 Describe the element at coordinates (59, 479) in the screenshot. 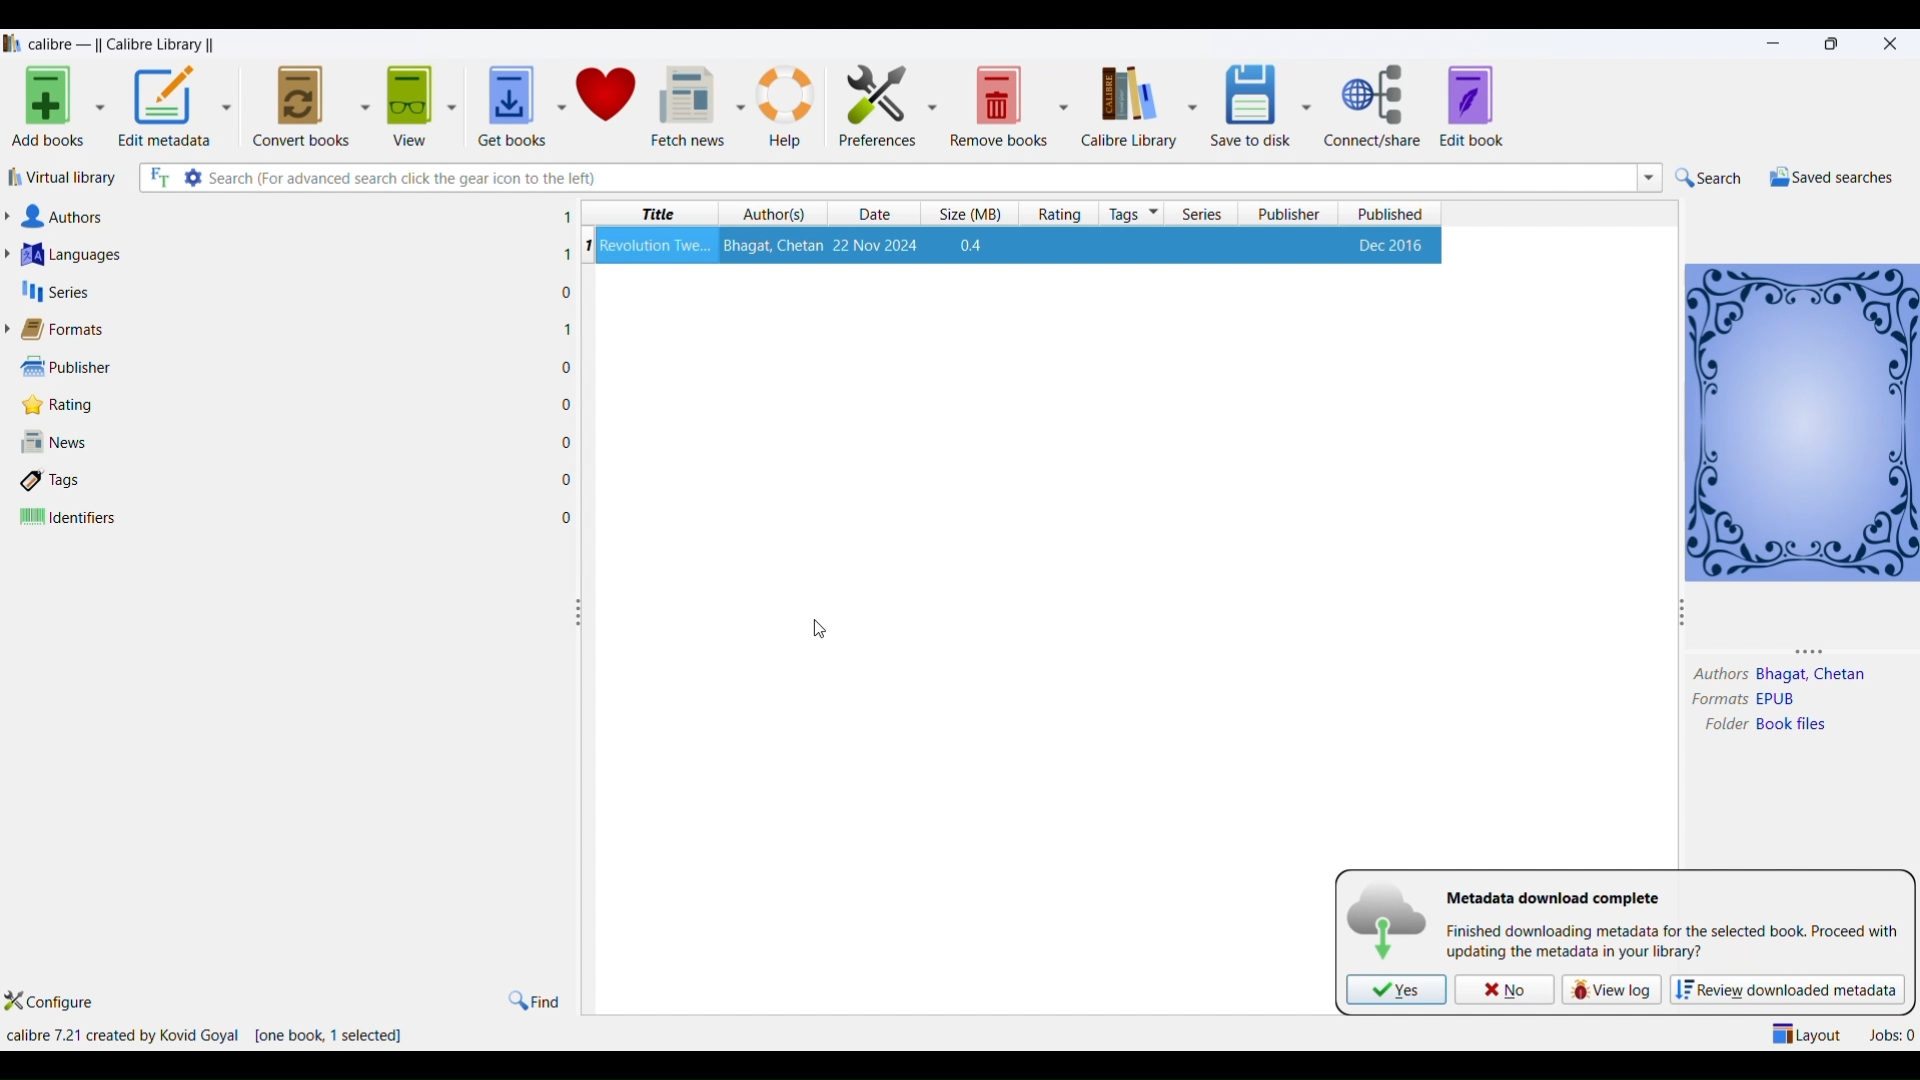

I see `tags and number of tags` at that location.